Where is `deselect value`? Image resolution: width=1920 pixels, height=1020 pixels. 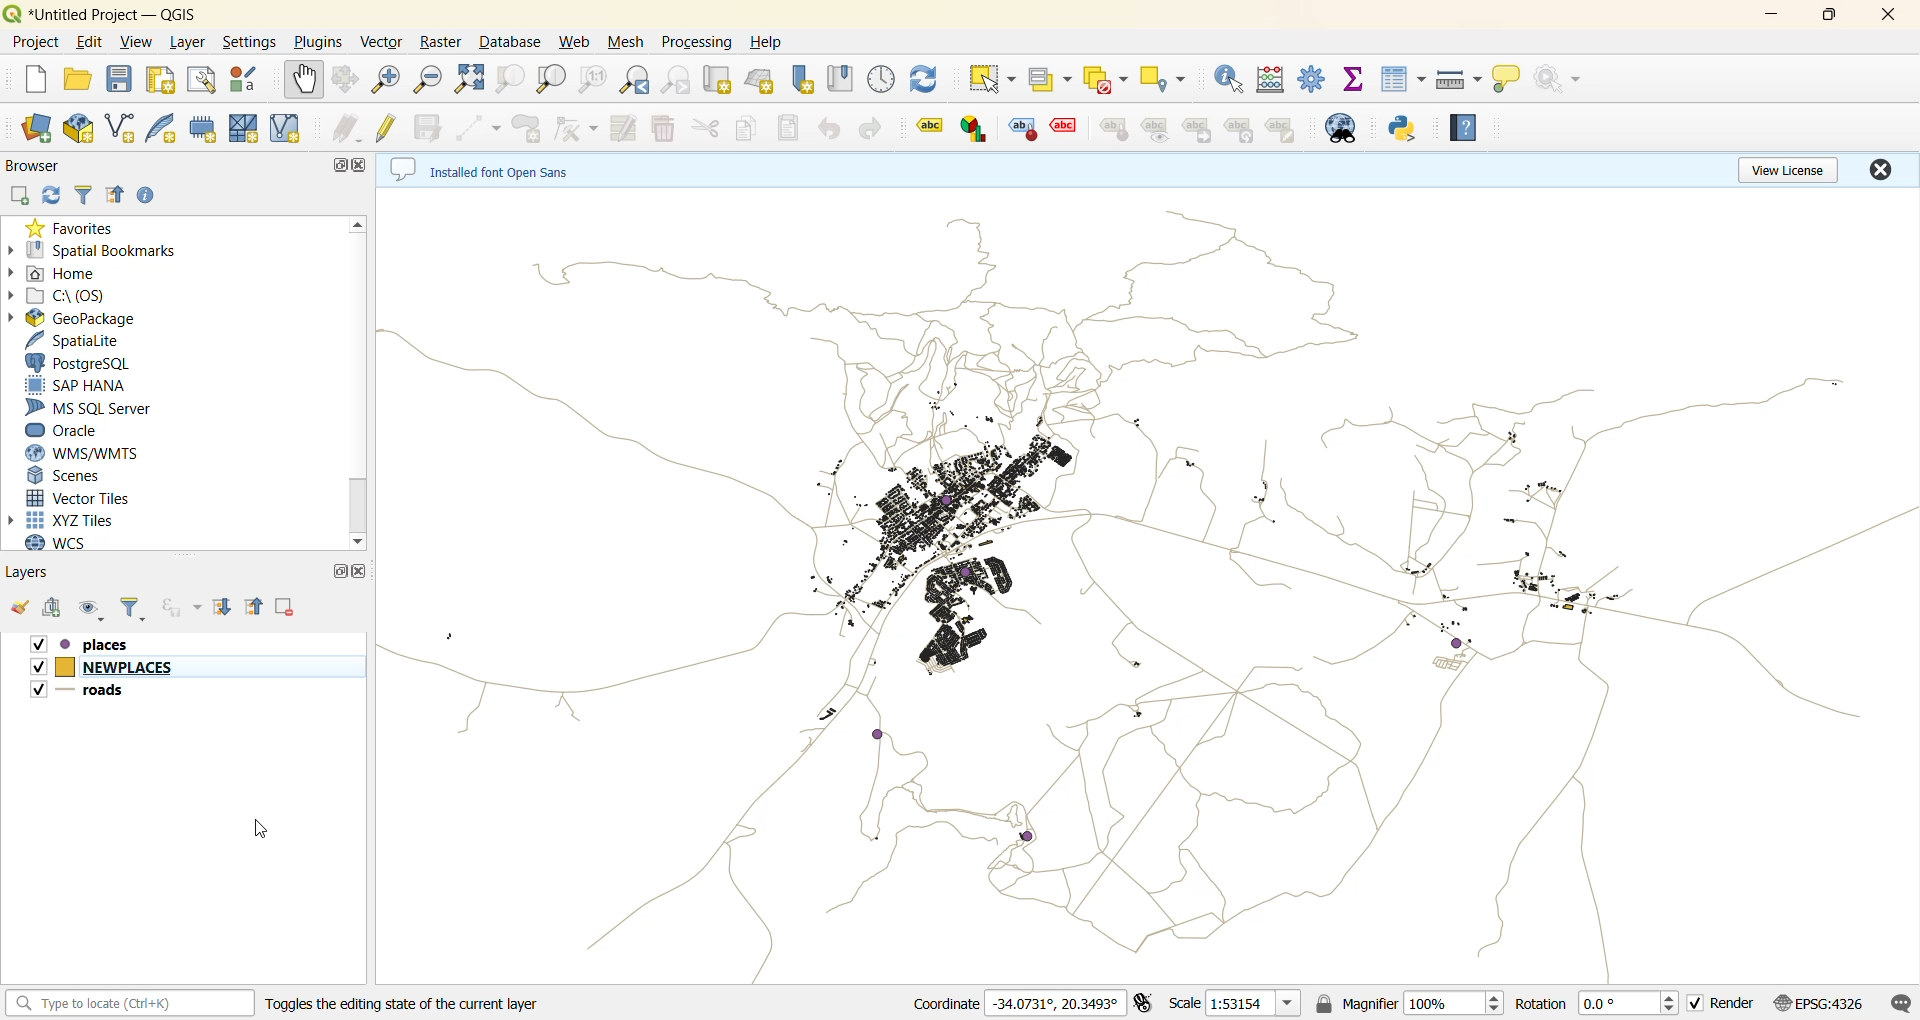
deselect value is located at coordinates (1105, 77).